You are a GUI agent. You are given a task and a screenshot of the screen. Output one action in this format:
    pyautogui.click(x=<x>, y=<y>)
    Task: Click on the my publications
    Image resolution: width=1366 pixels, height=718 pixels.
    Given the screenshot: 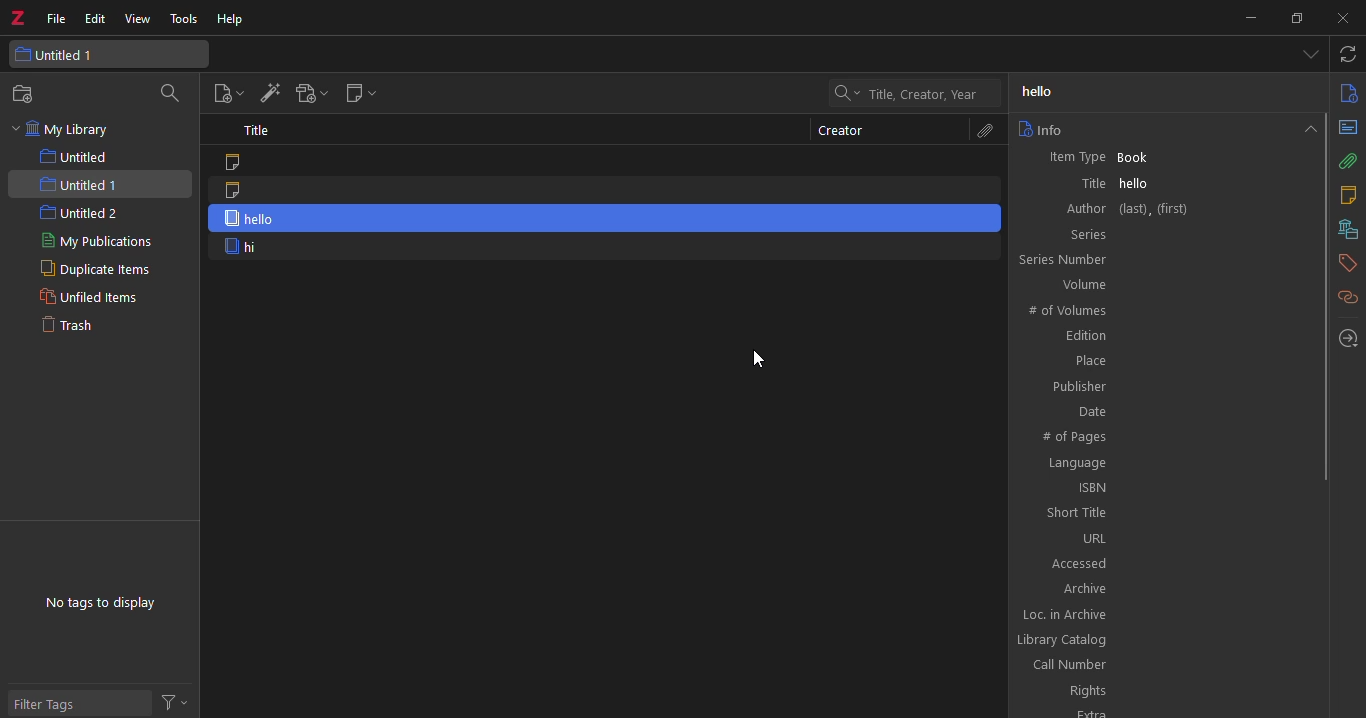 What is the action you would take?
    pyautogui.click(x=104, y=243)
    